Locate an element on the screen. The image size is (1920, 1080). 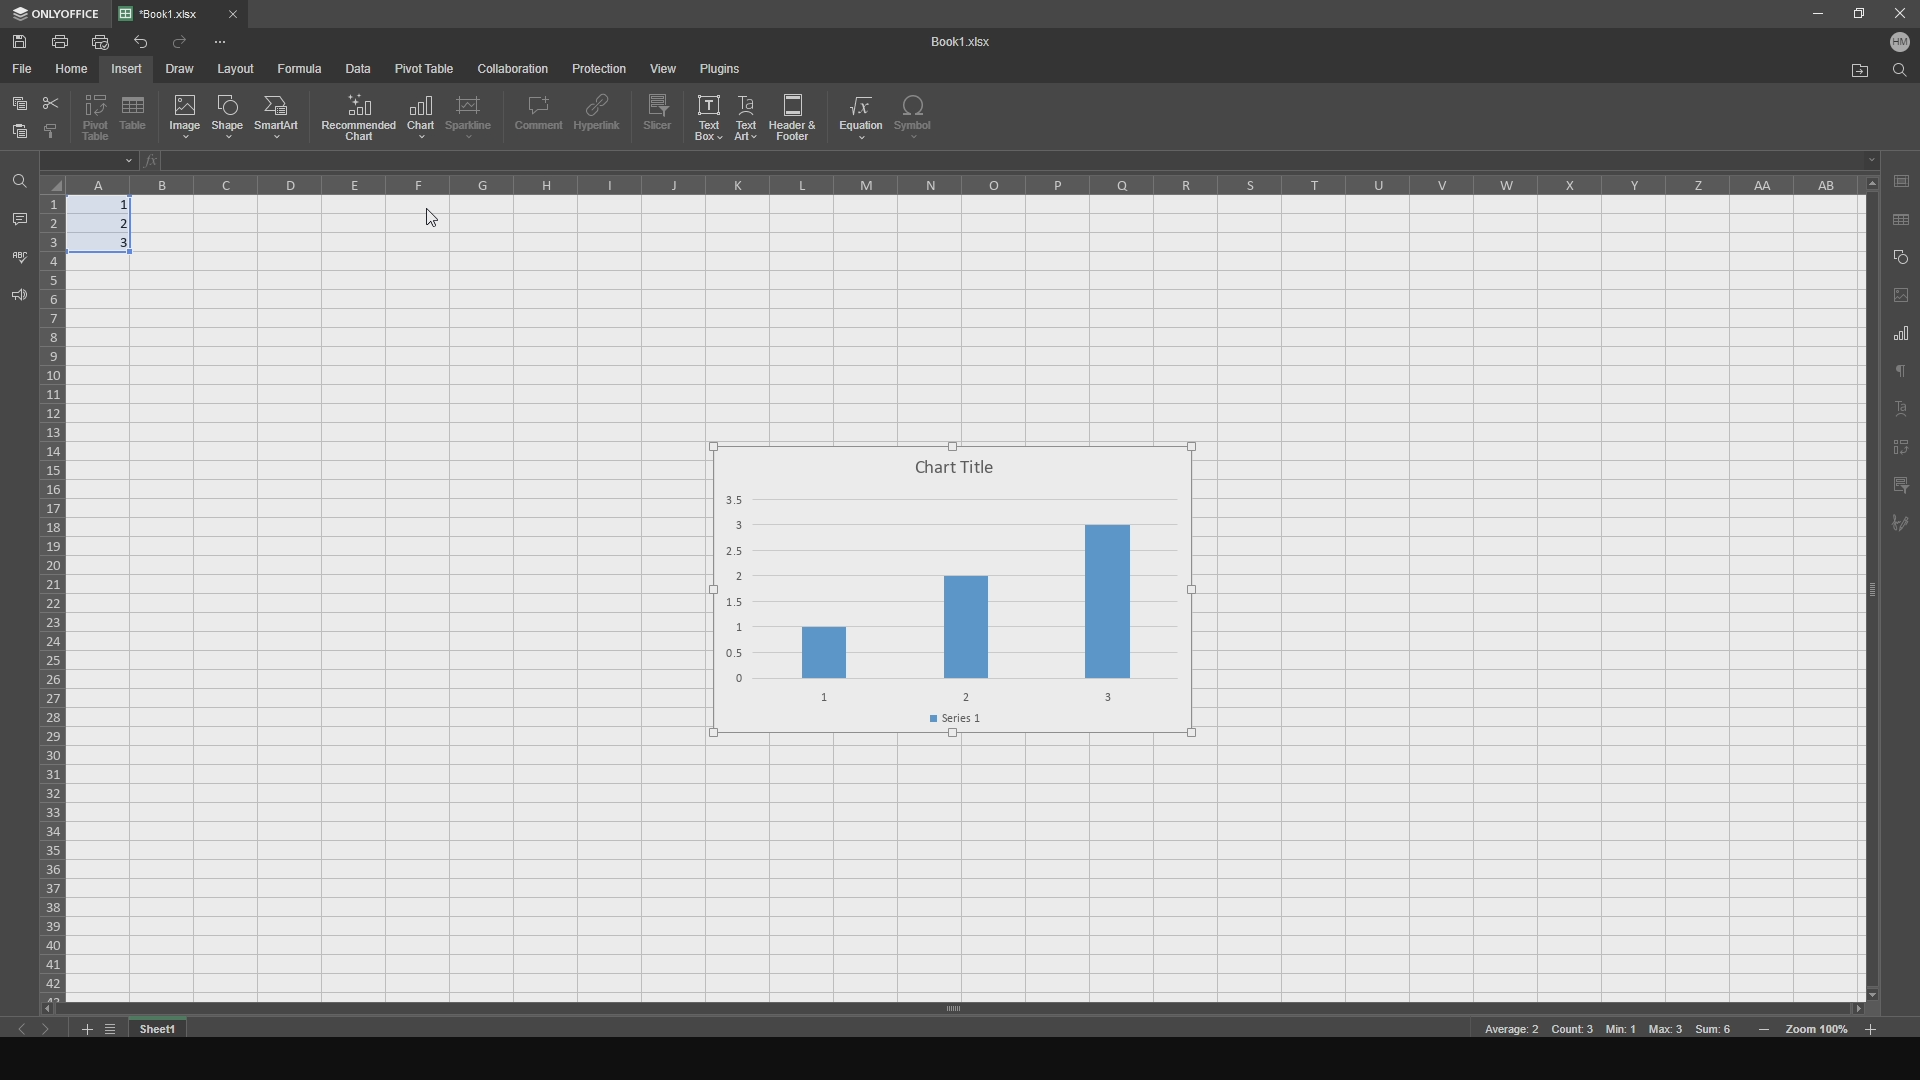
cursor is located at coordinates (444, 220).